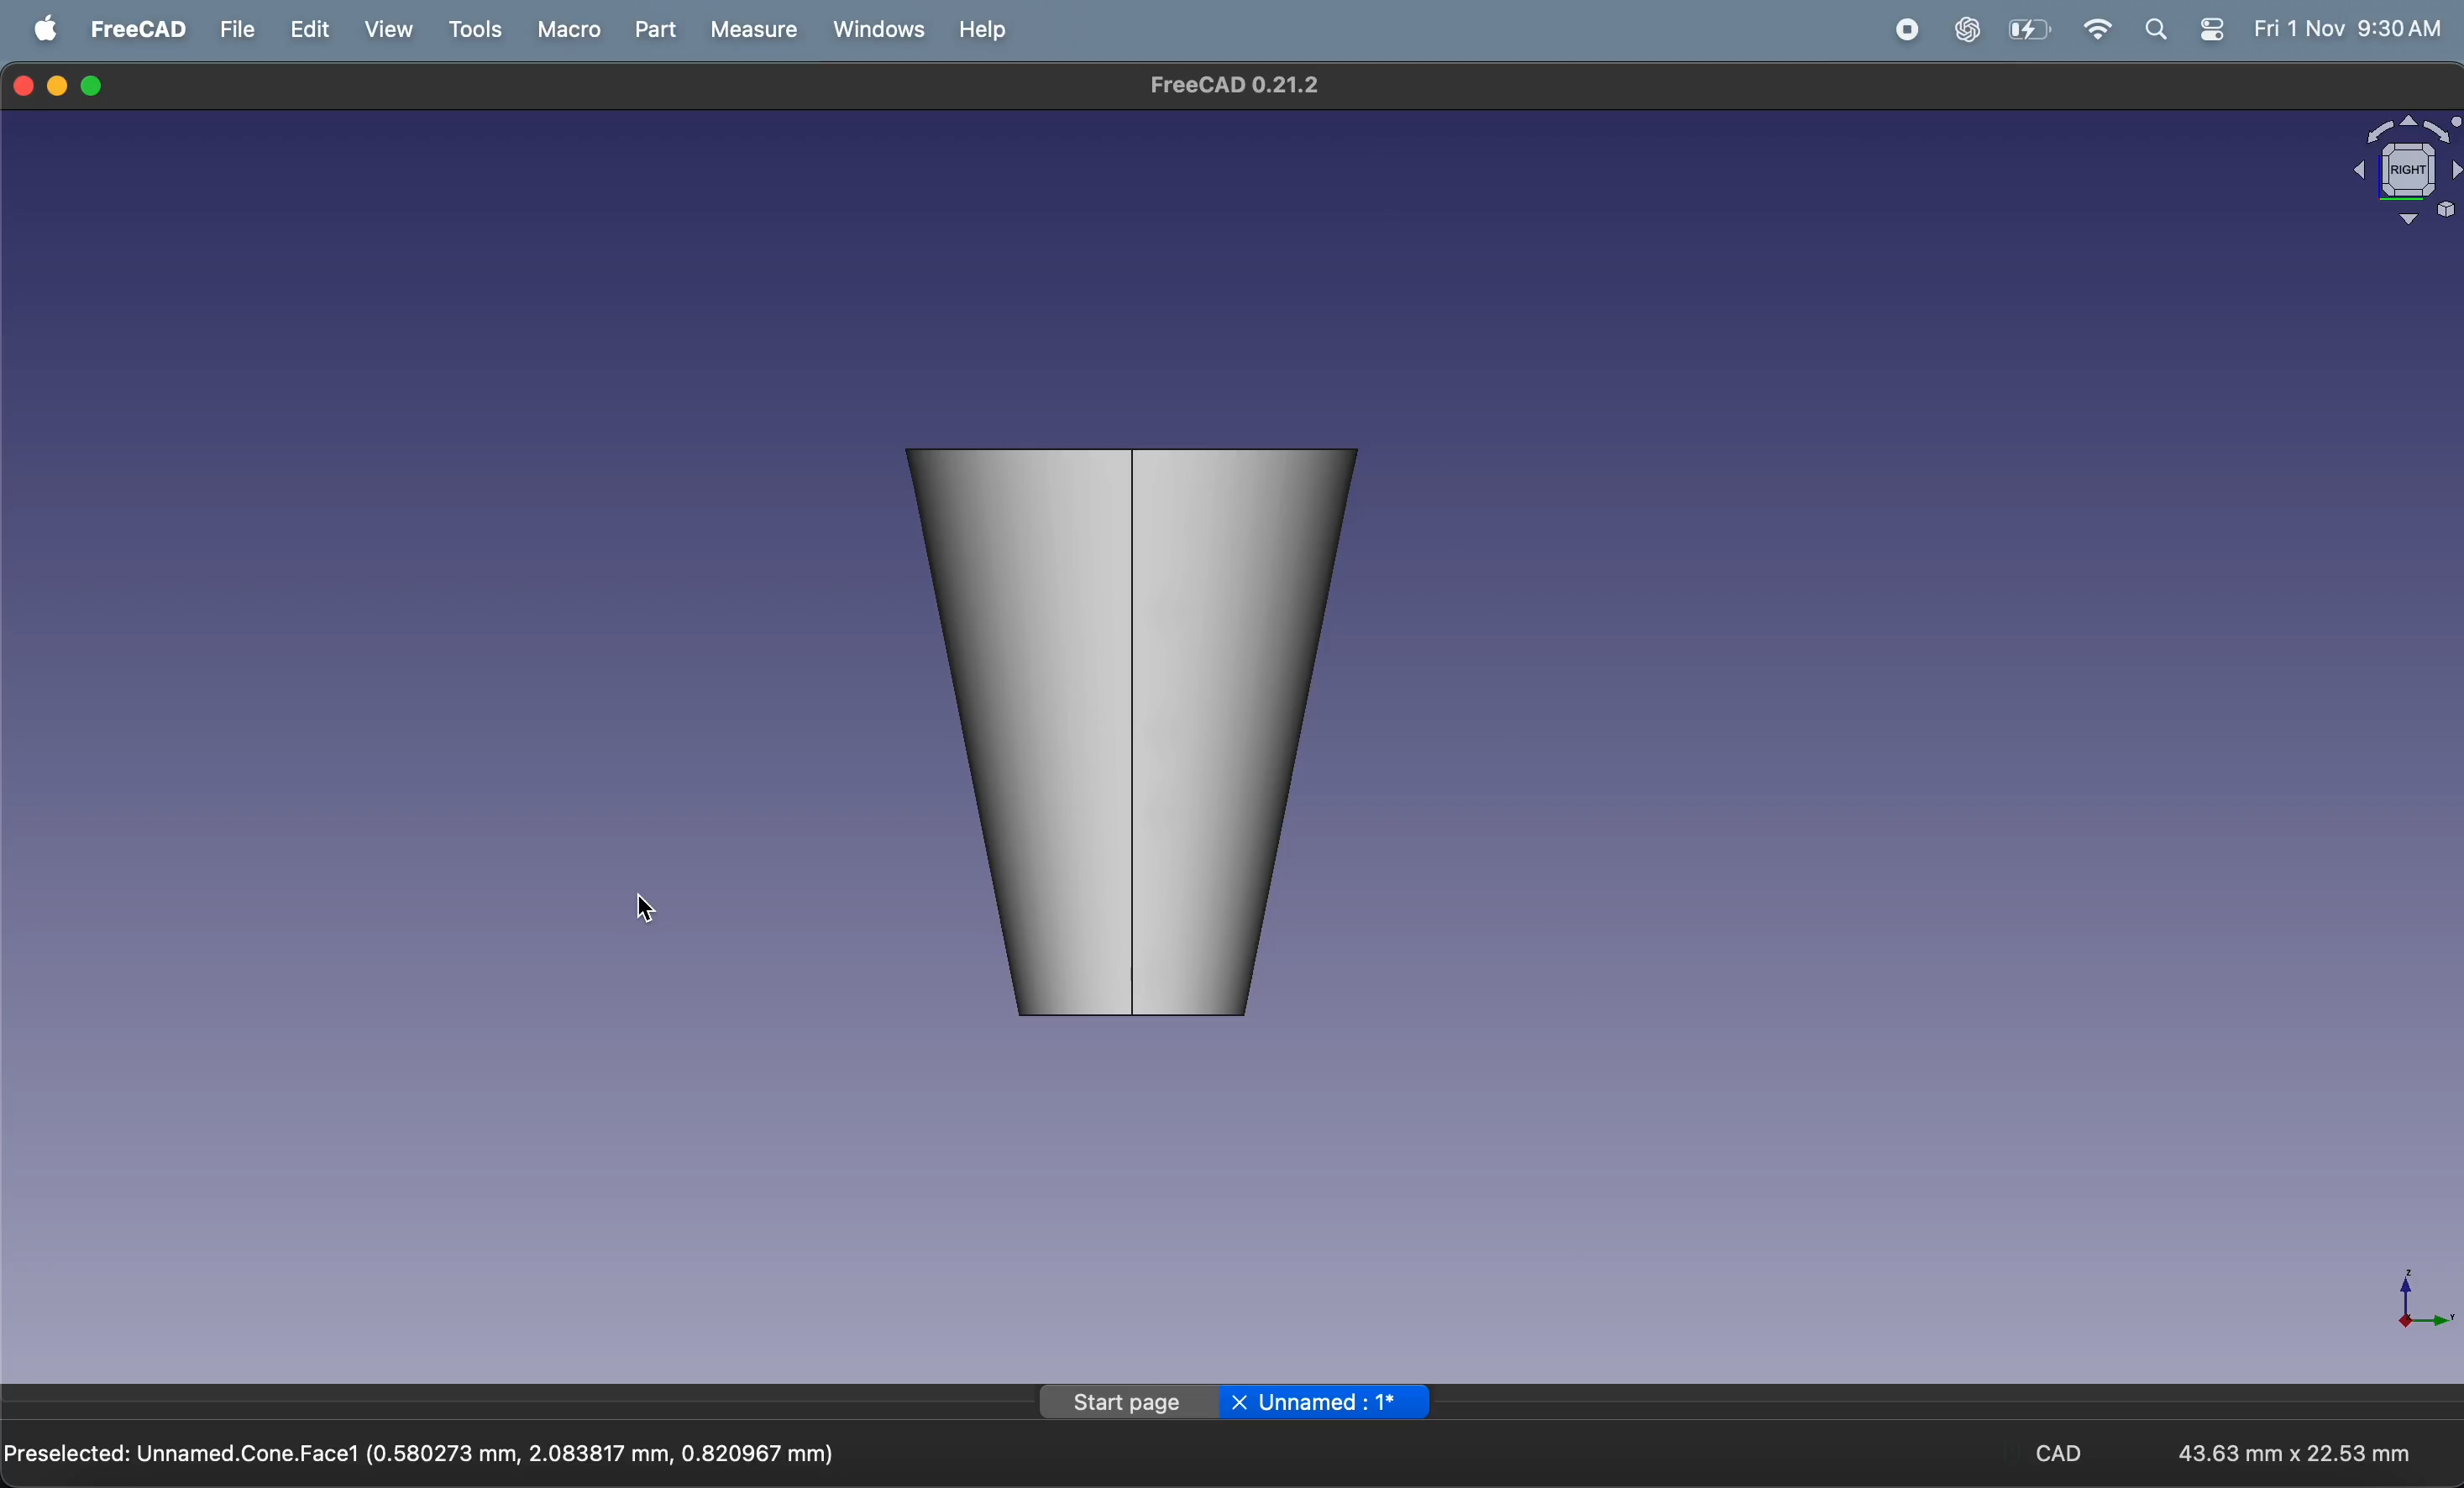 This screenshot has width=2464, height=1488. Describe the element at coordinates (1901, 30) in the screenshot. I see `record` at that location.